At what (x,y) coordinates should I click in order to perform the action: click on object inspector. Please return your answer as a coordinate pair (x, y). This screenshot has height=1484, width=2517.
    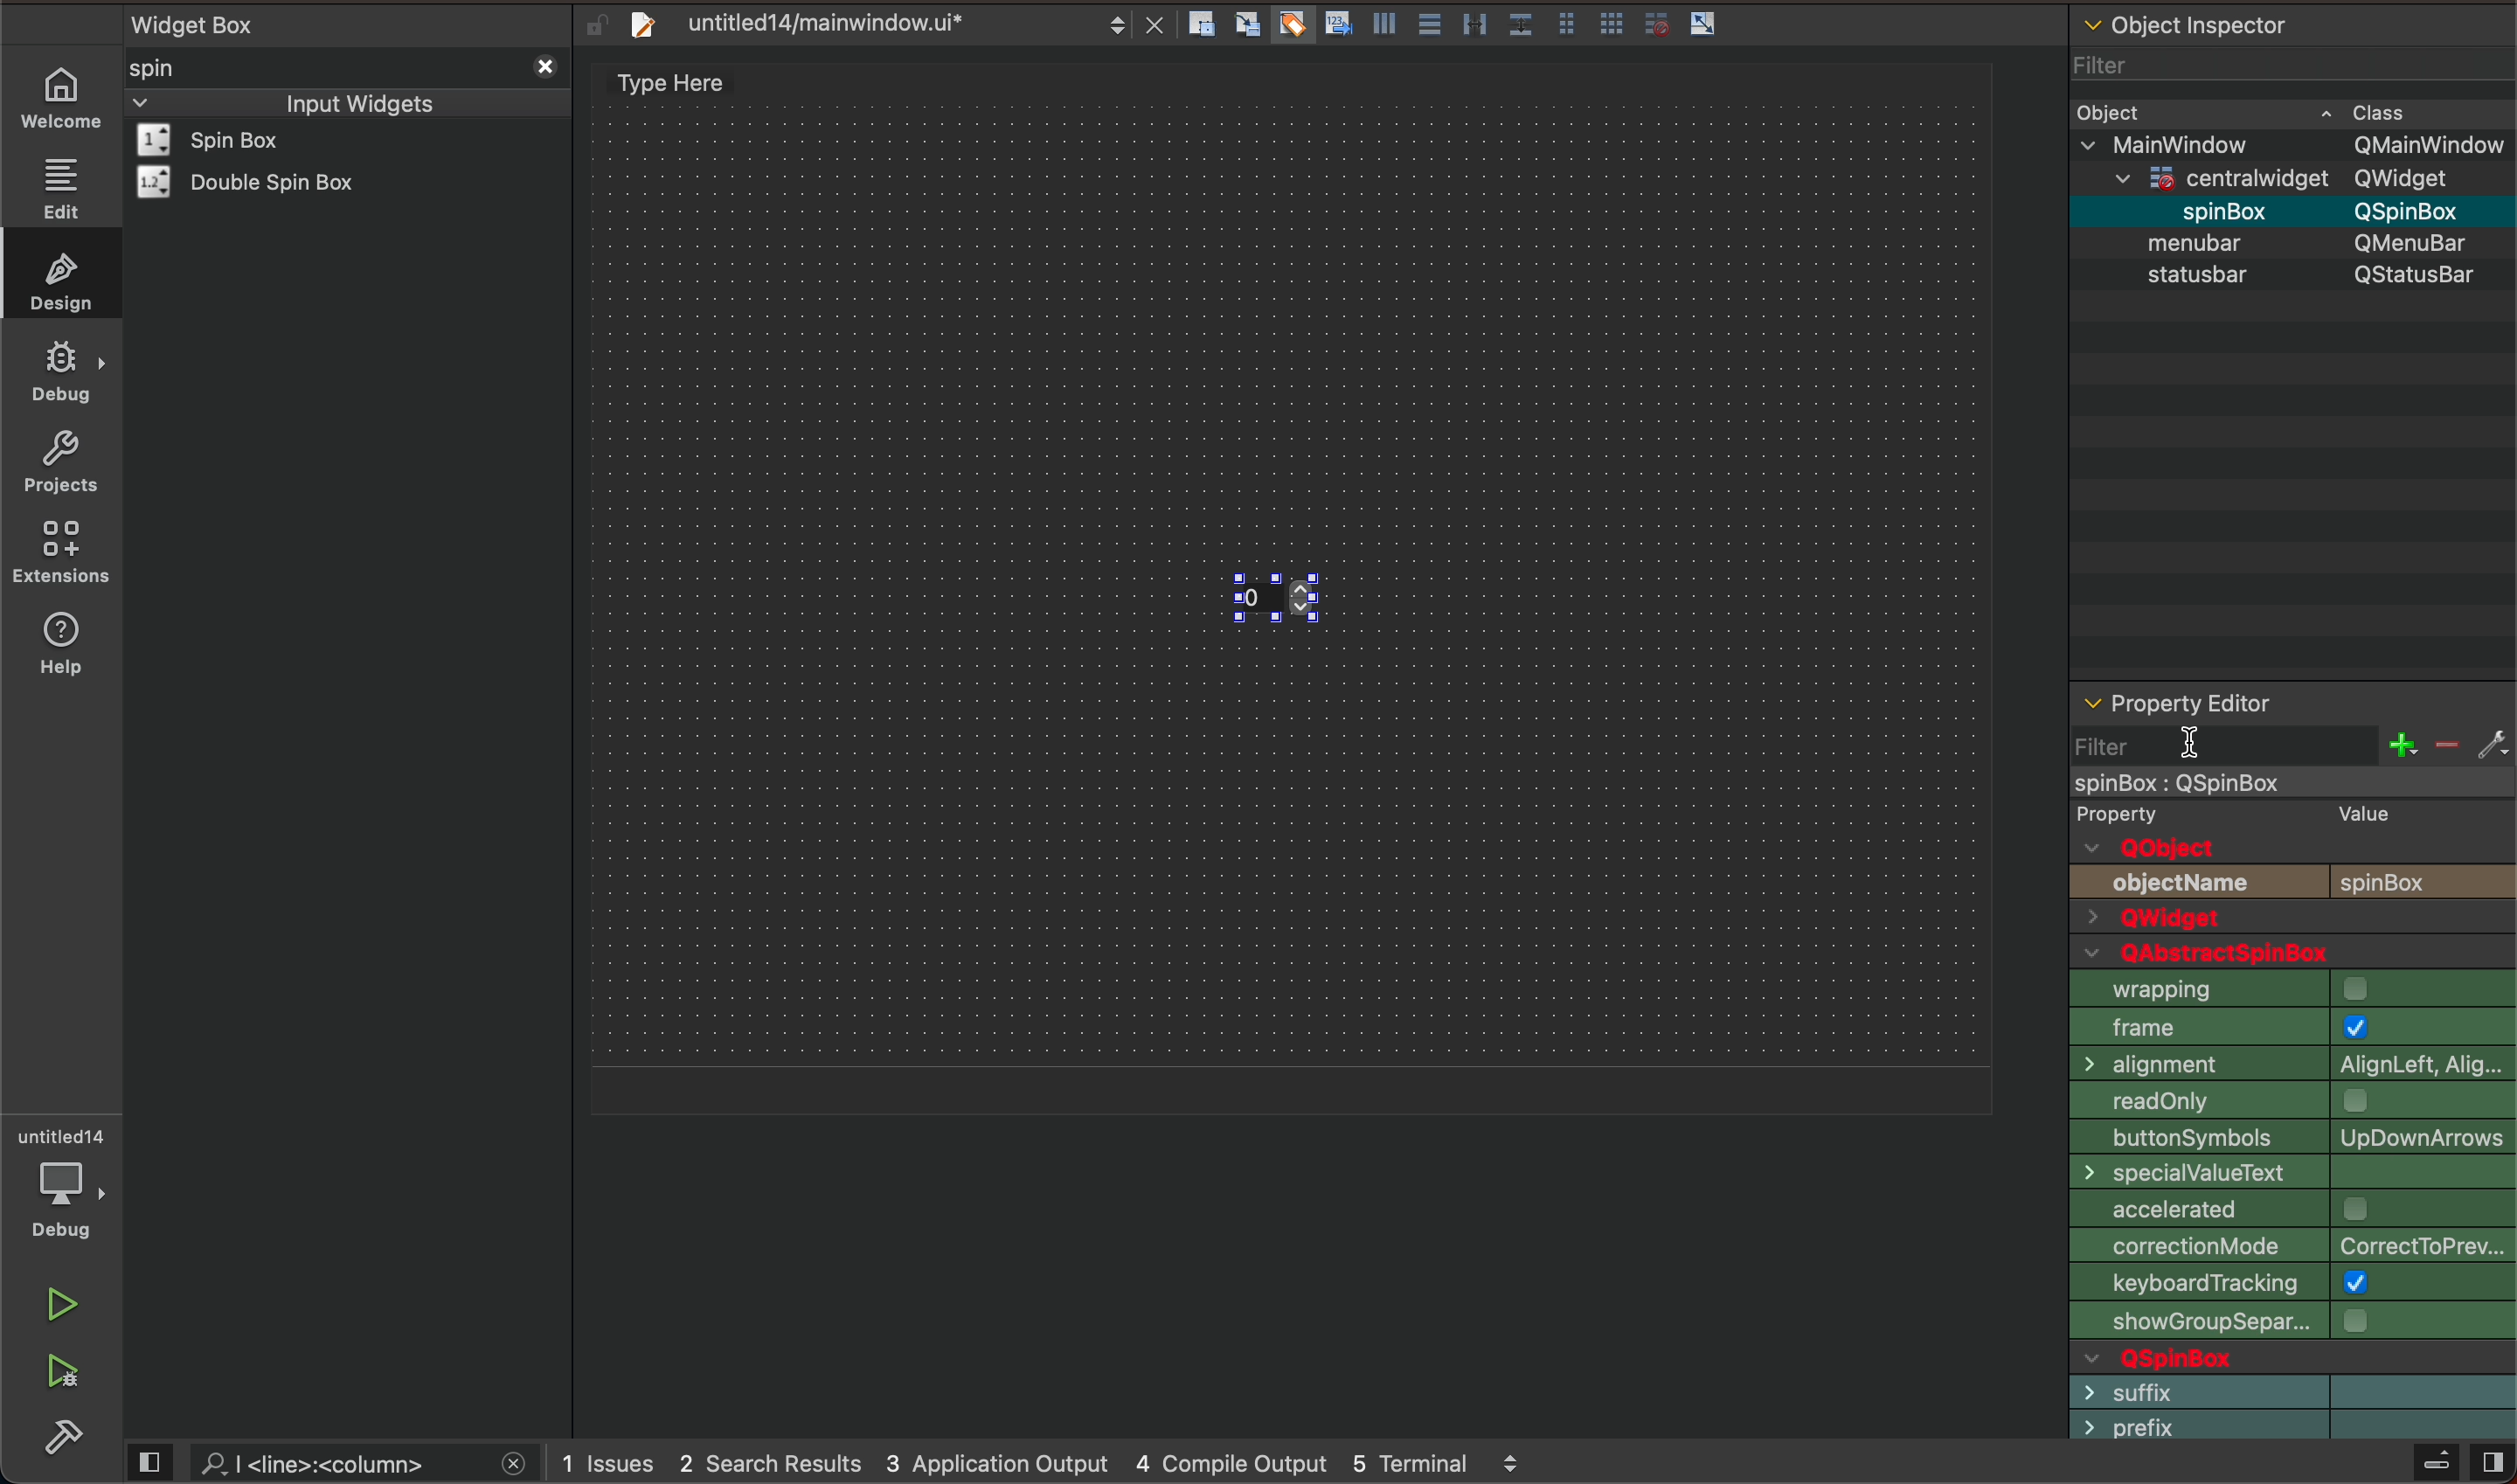
    Looking at the image, I should click on (2293, 21).